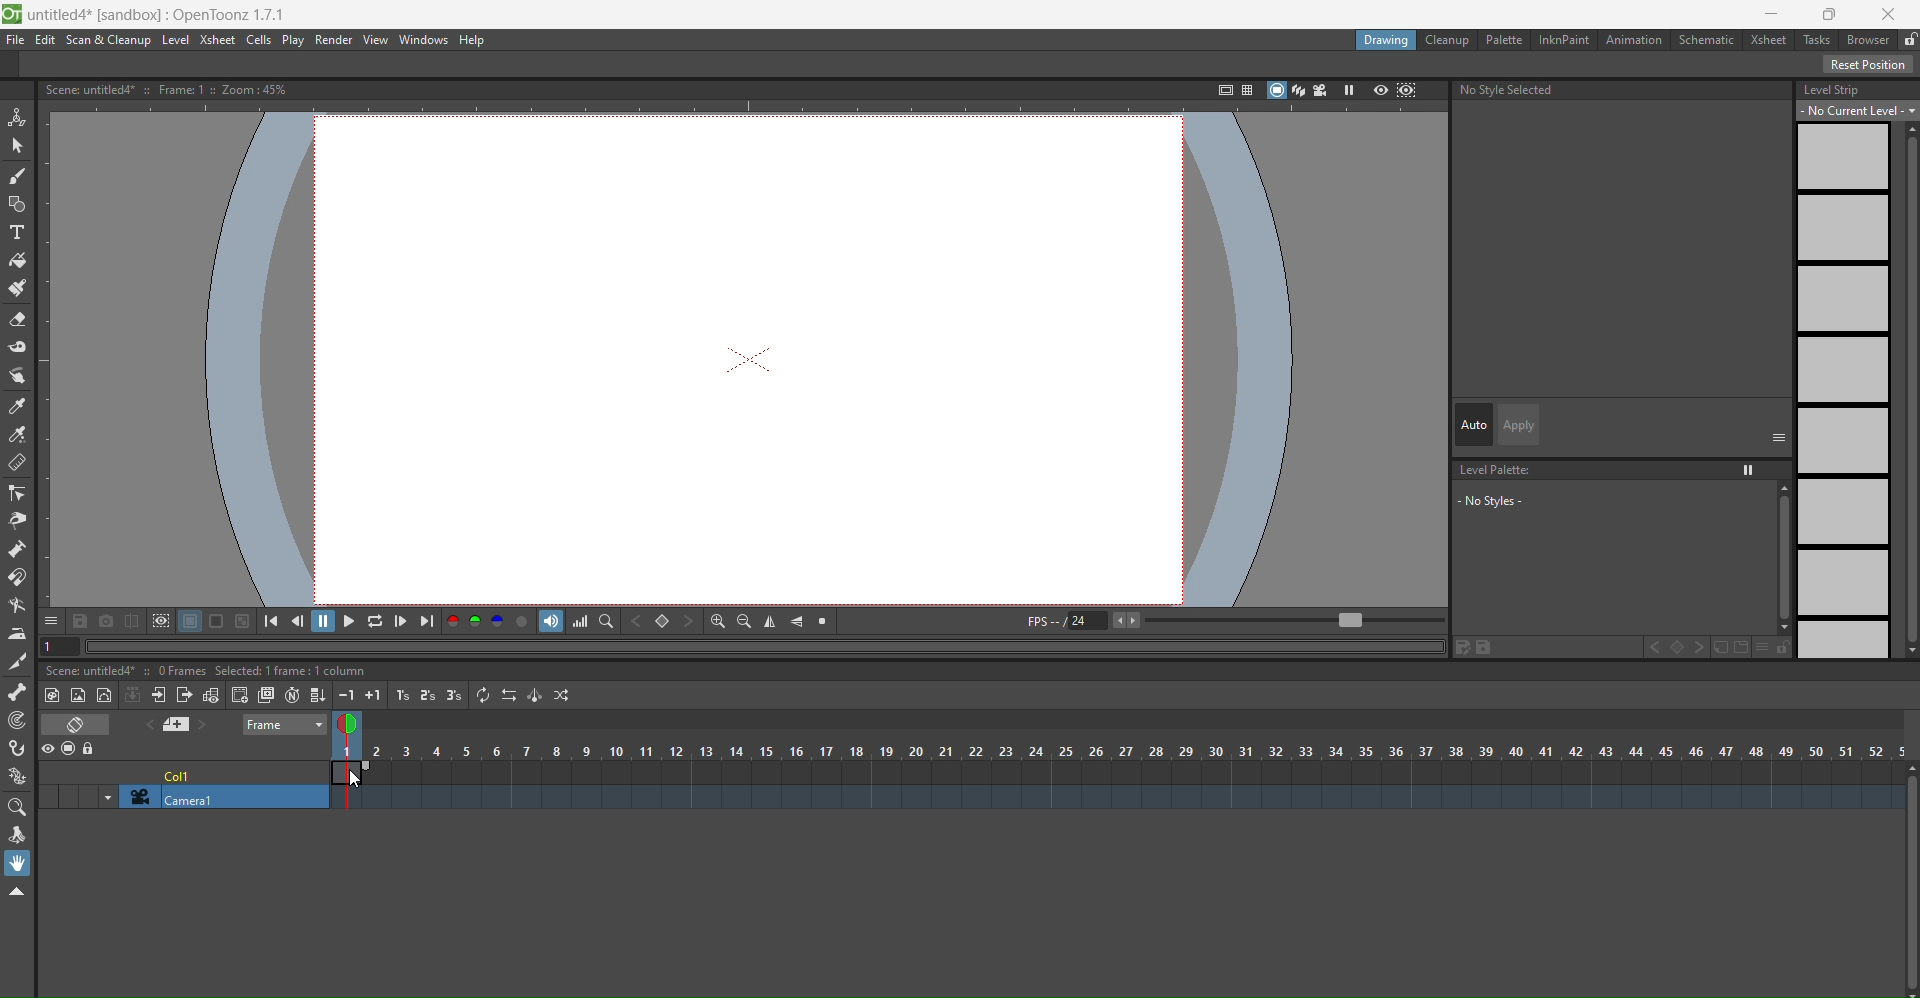 This screenshot has width=1920, height=998. Describe the element at coordinates (18, 347) in the screenshot. I see `tape tool` at that location.